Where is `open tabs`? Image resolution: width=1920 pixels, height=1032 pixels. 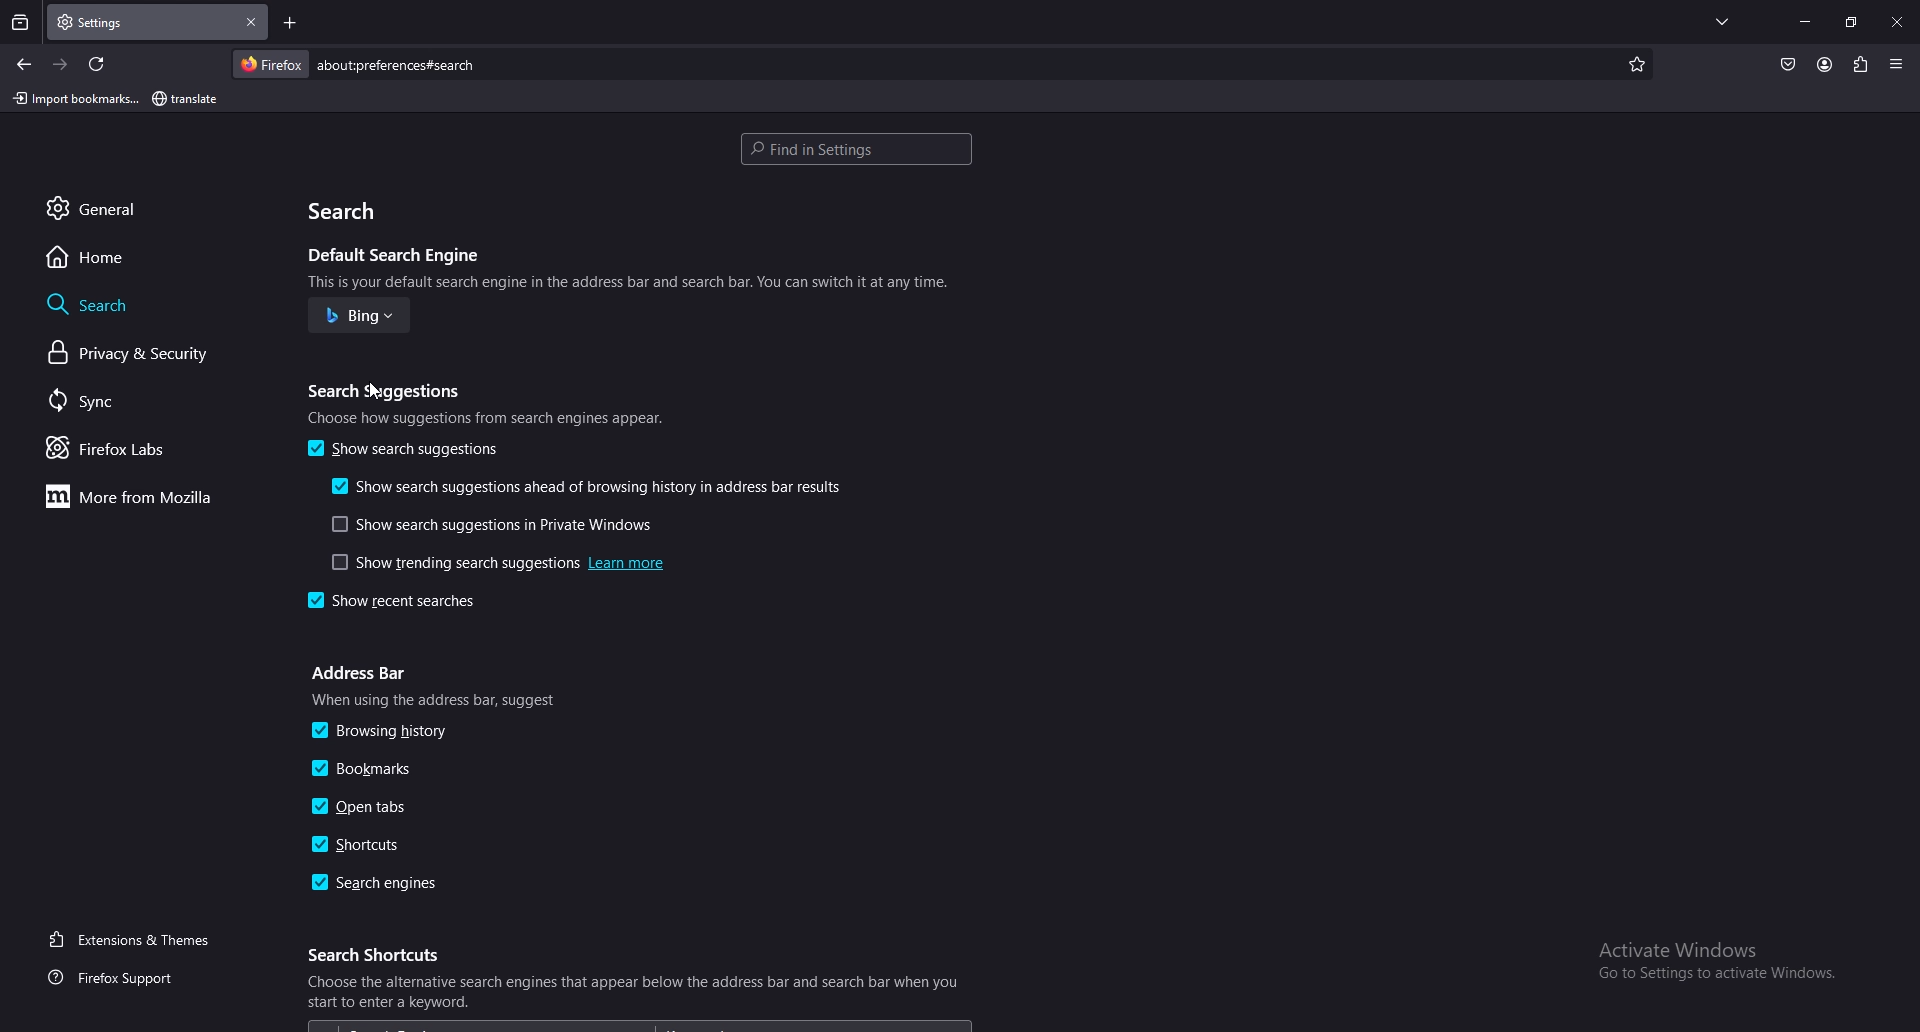 open tabs is located at coordinates (370, 809).